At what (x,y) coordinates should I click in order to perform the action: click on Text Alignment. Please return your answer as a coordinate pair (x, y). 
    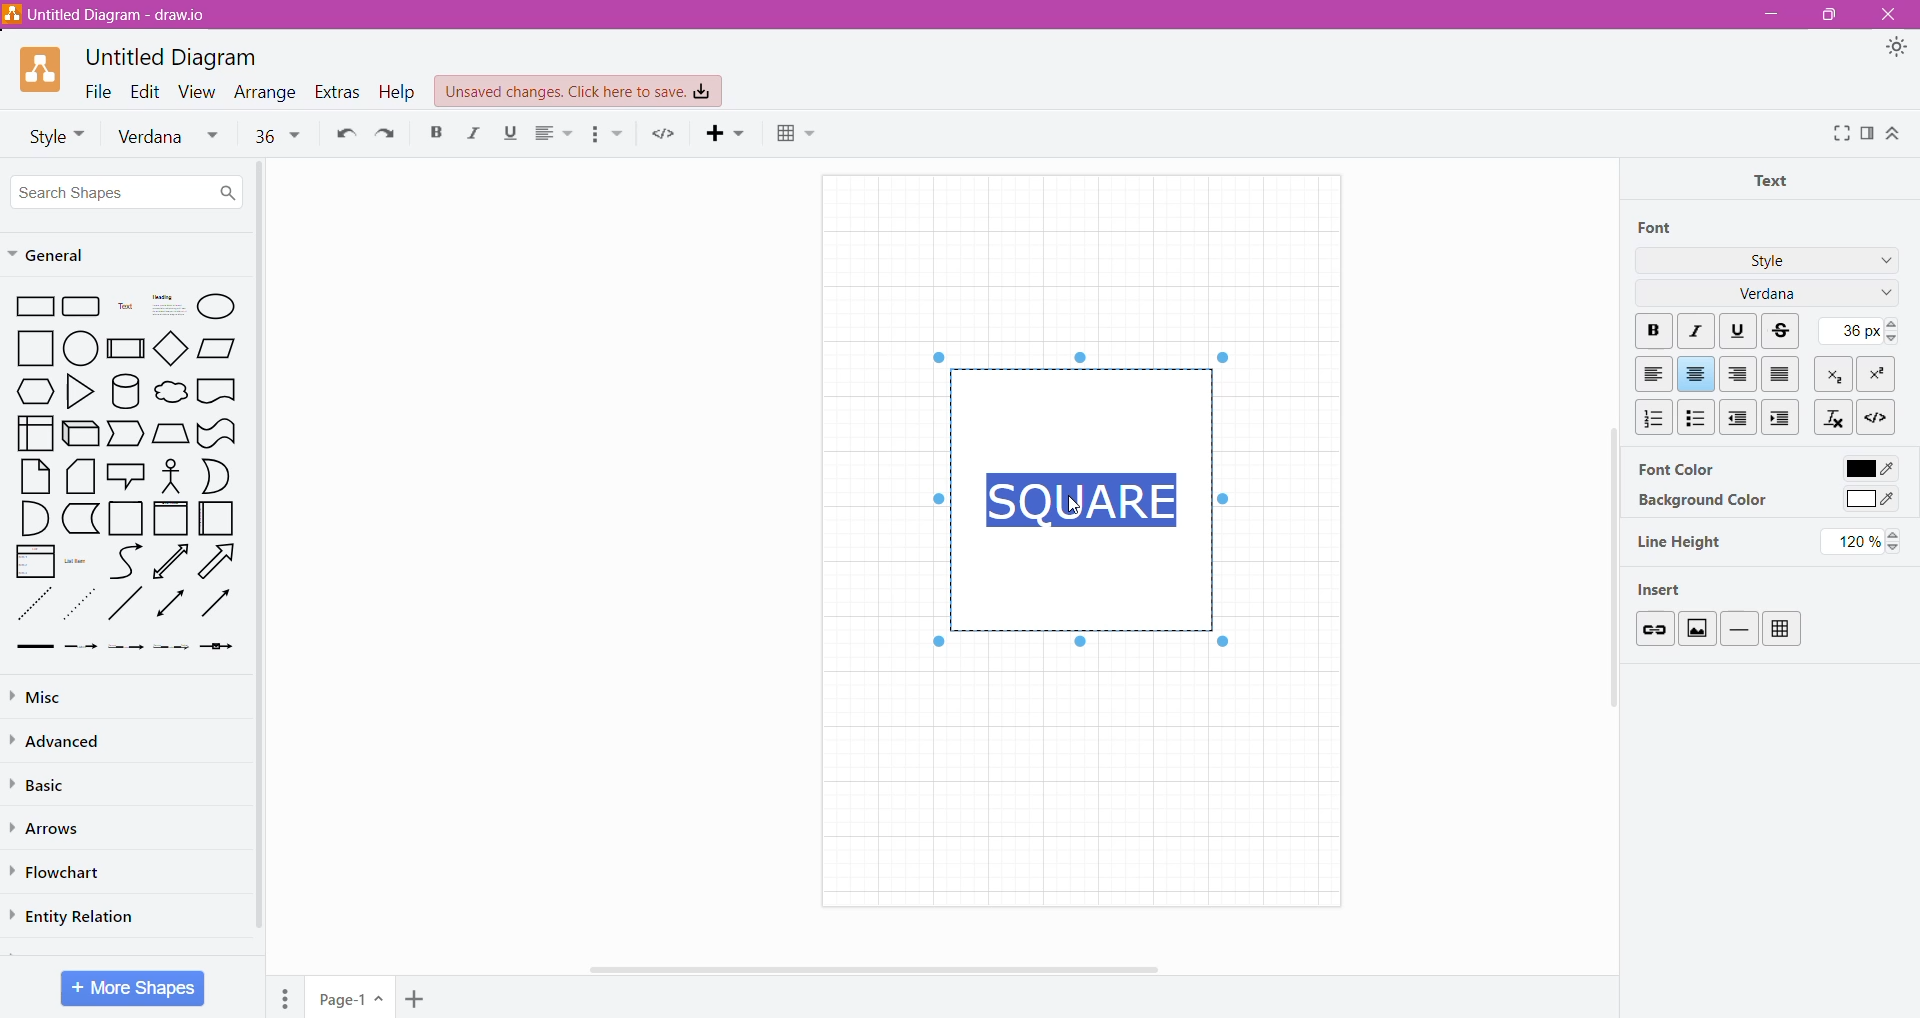
    Looking at the image, I should click on (556, 133).